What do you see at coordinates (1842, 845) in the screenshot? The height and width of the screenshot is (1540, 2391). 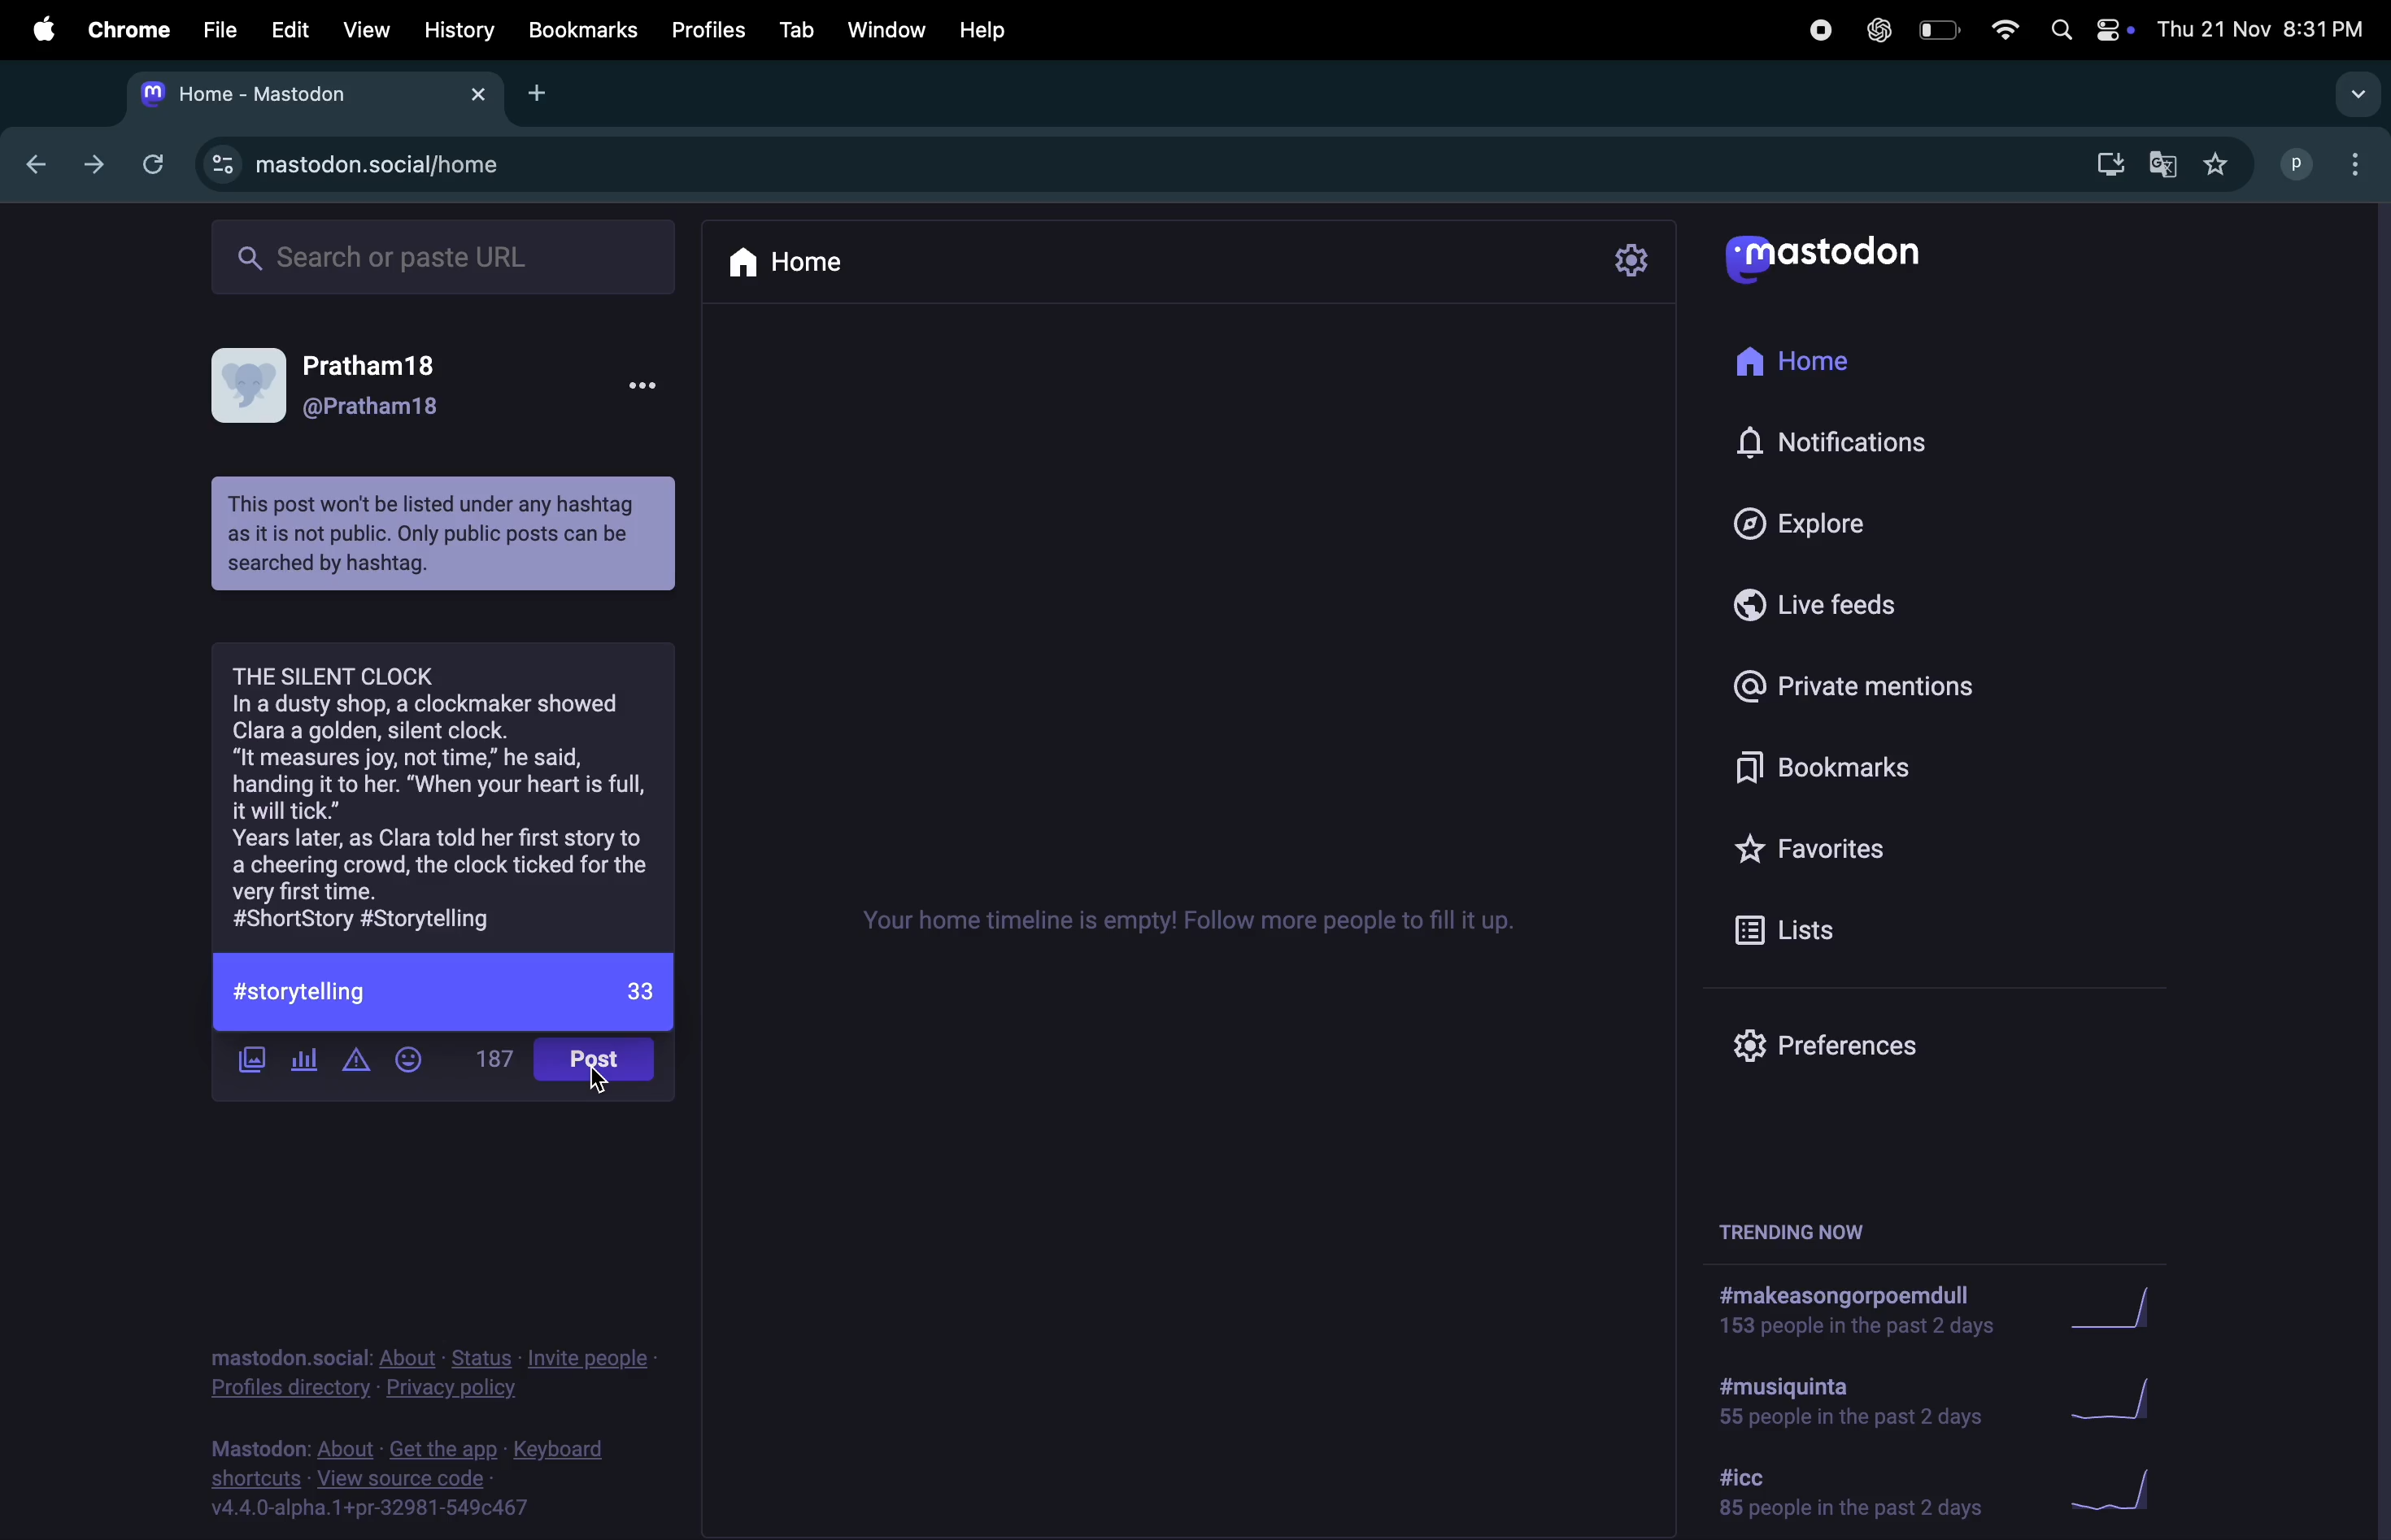 I see `favourites` at bounding box center [1842, 845].